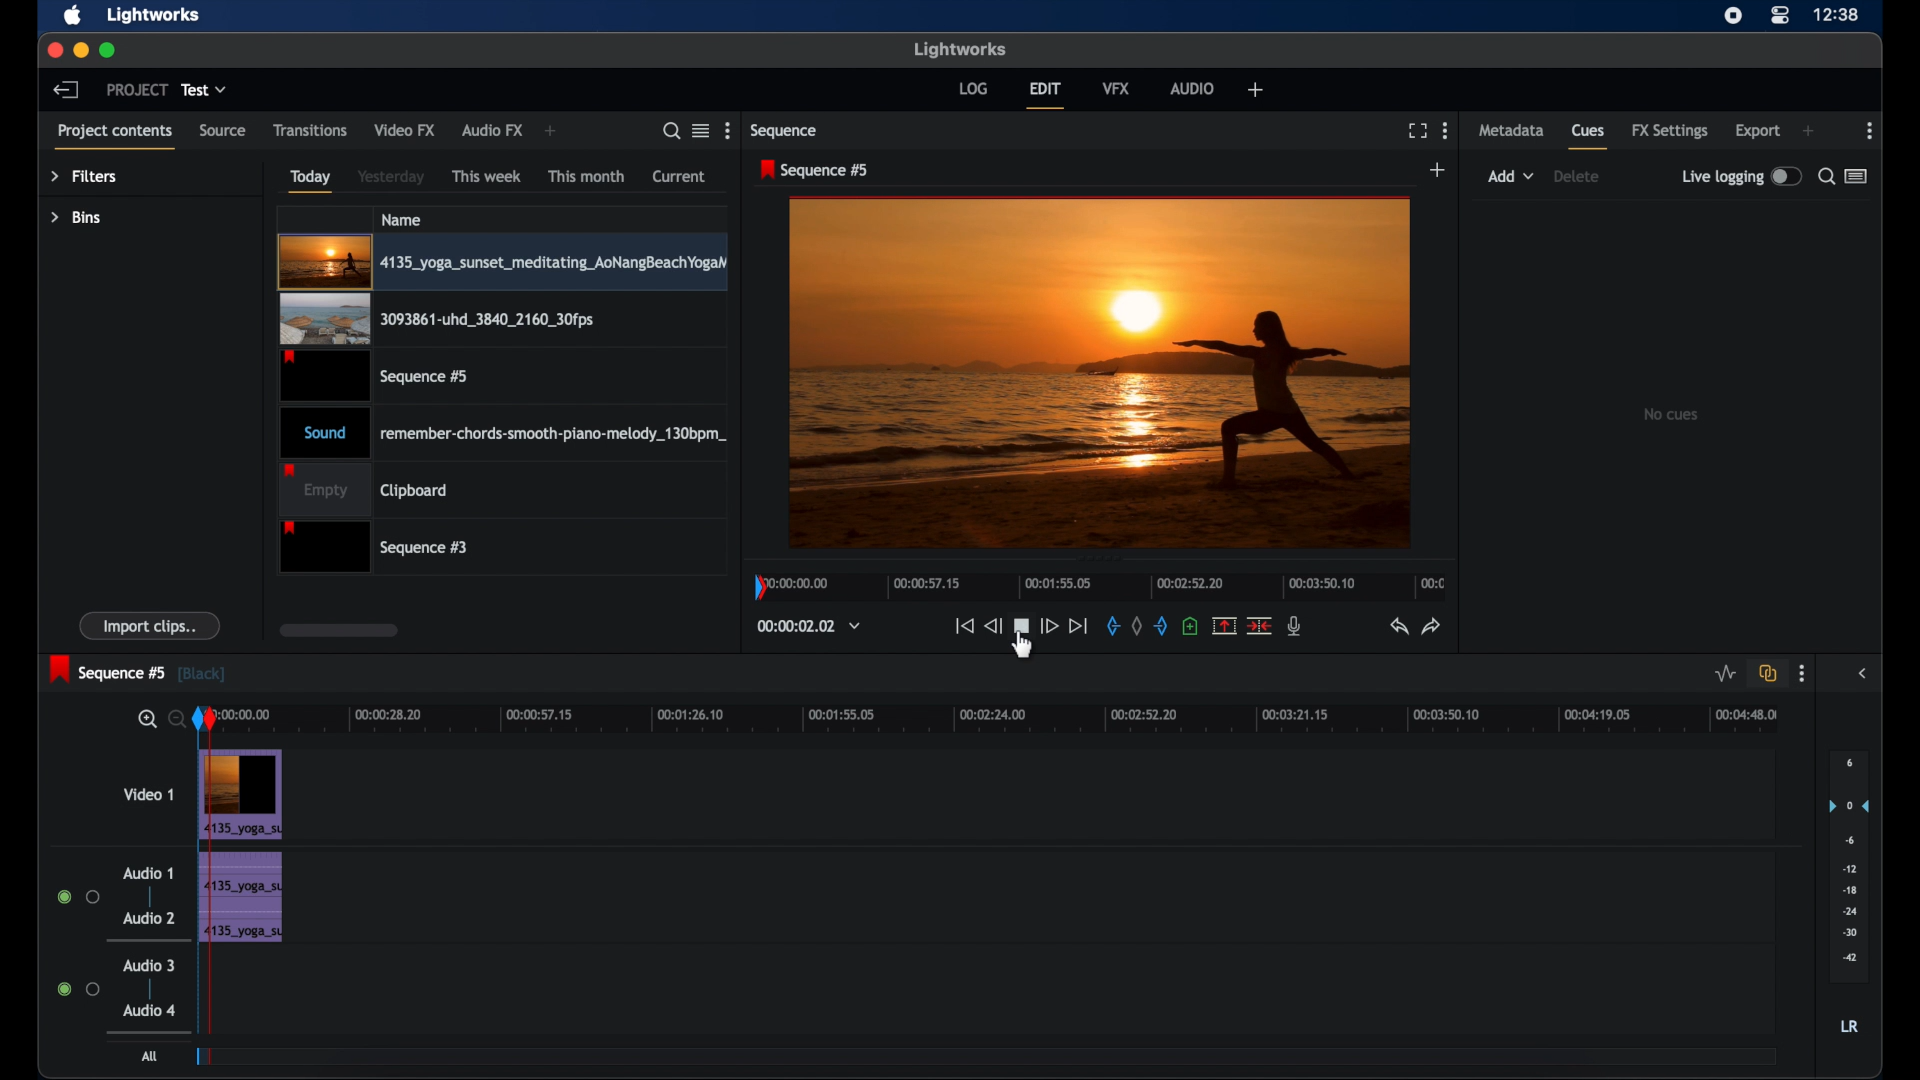 The width and height of the screenshot is (1920, 1080). Describe the element at coordinates (973, 88) in the screenshot. I see `log` at that location.